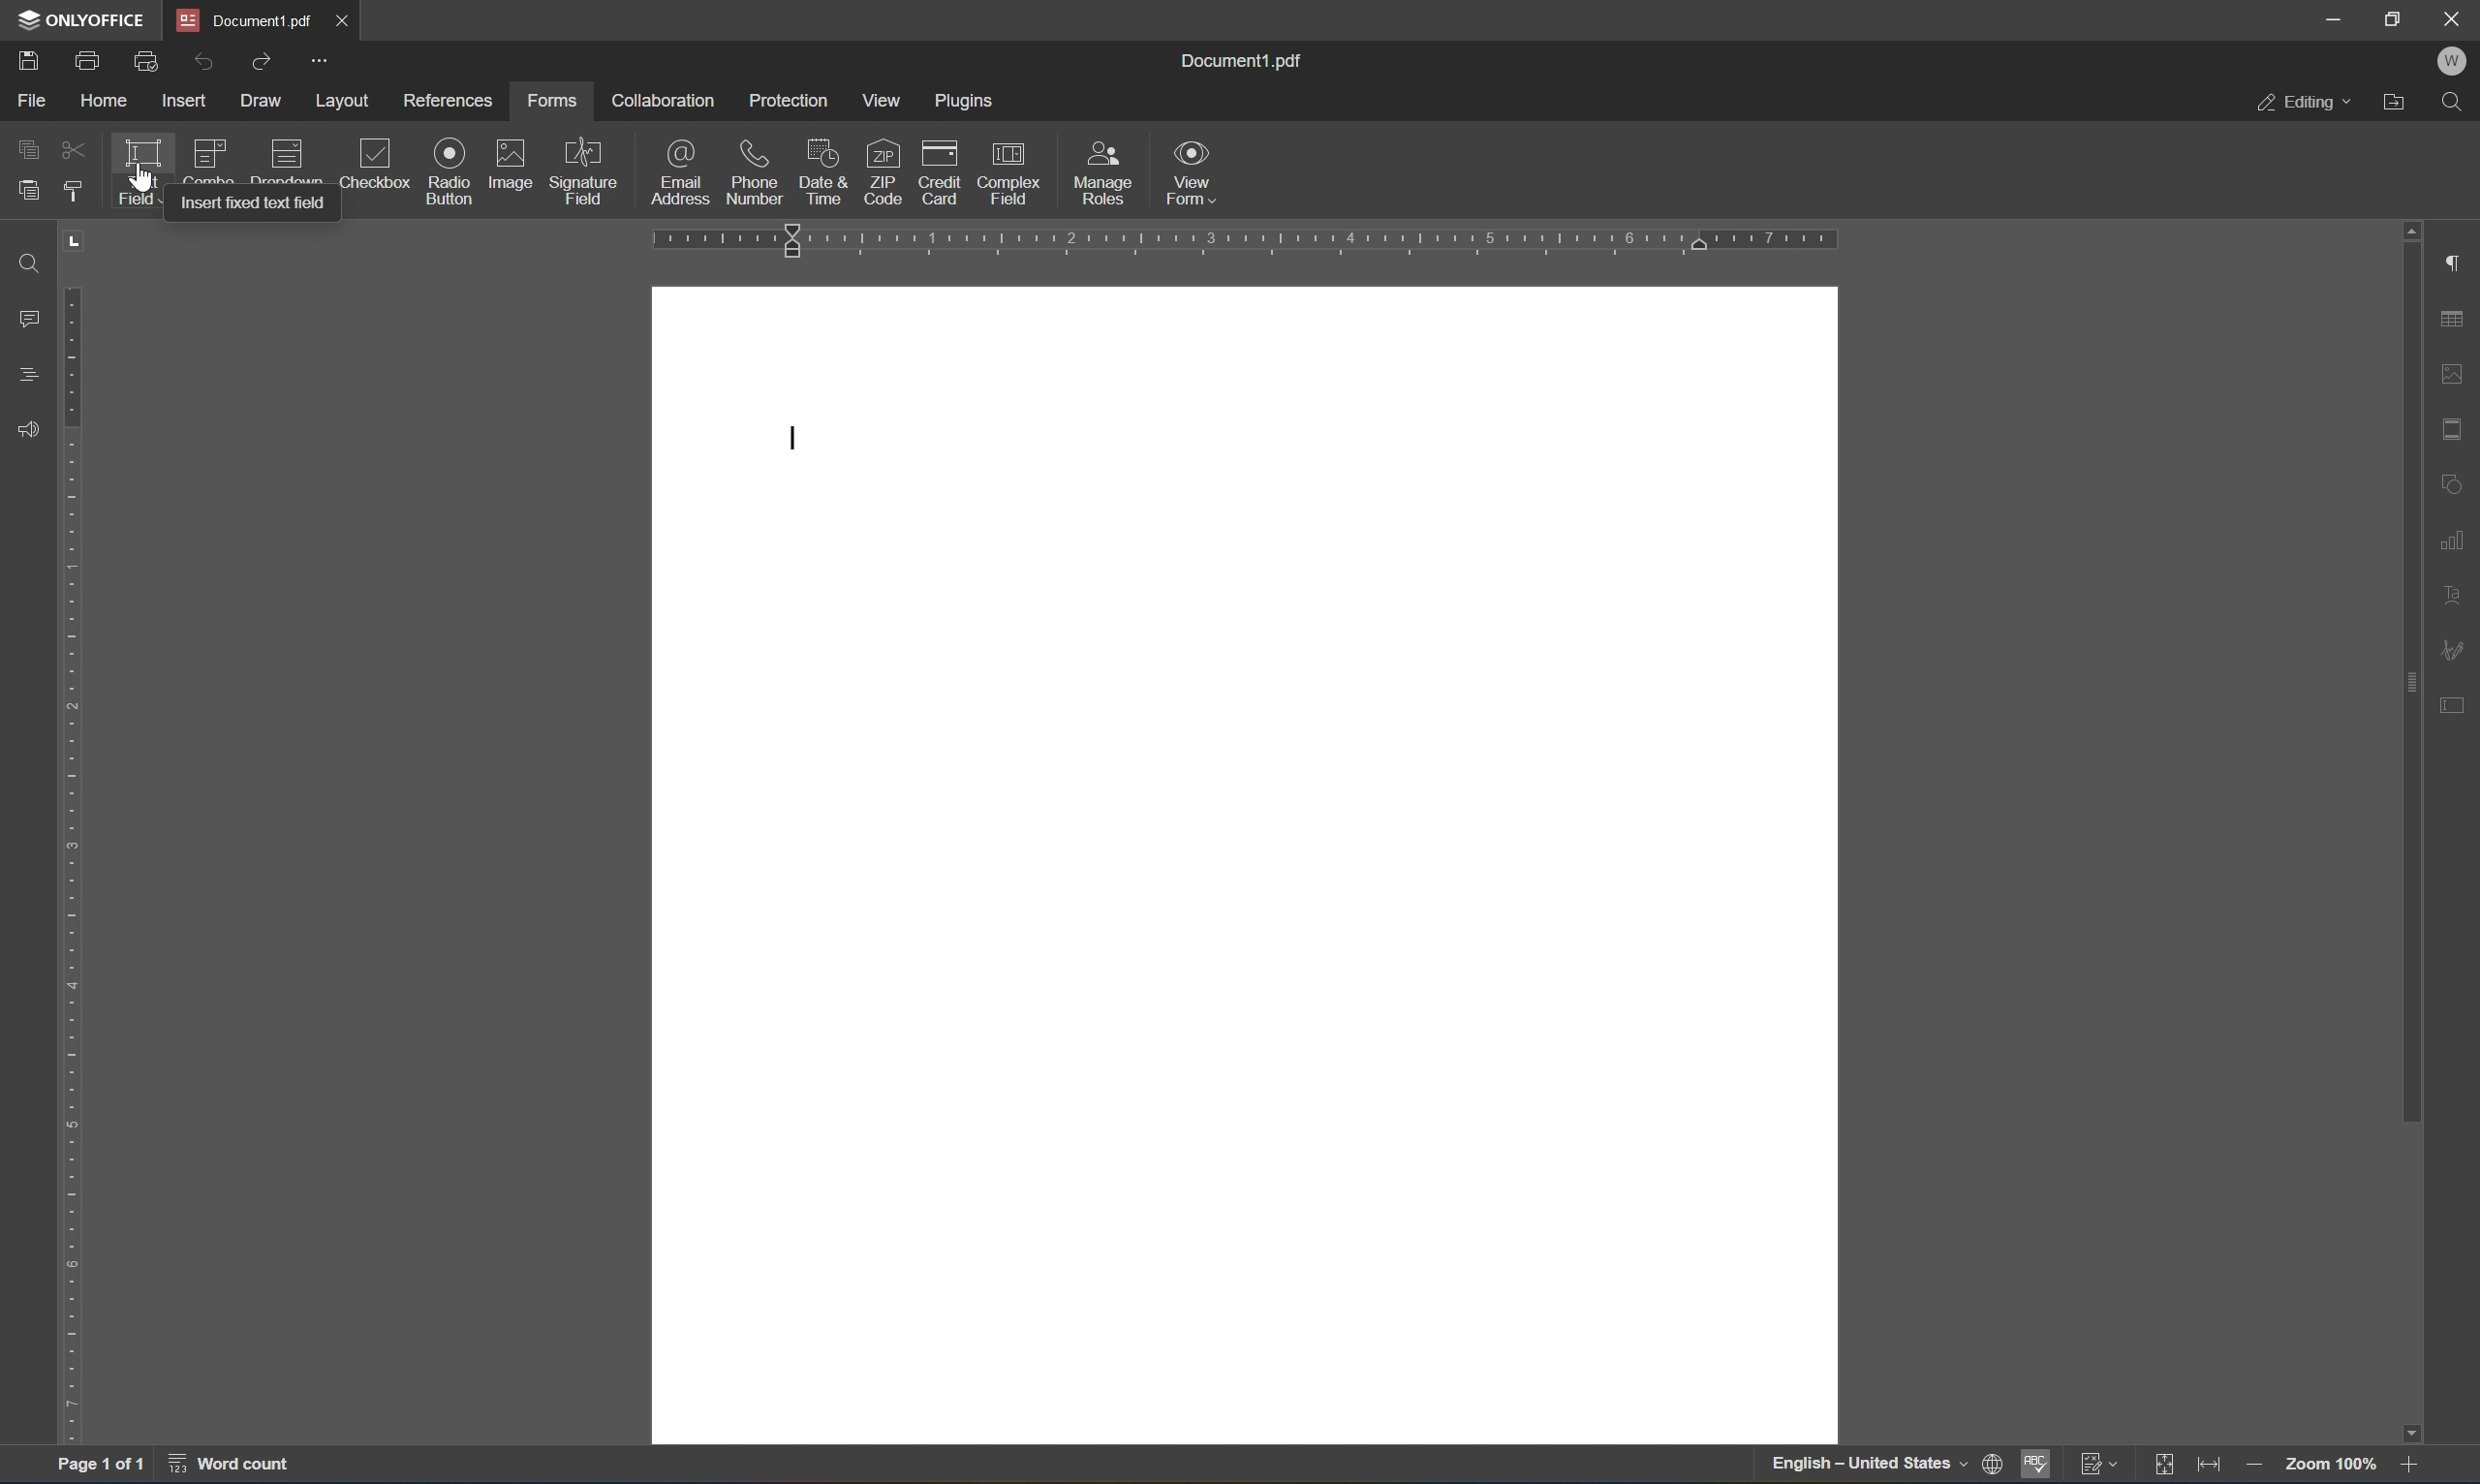 The height and width of the screenshot is (1484, 2480). What do you see at coordinates (182, 100) in the screenshot?
I see `insert` at bounding box center [182, 100].